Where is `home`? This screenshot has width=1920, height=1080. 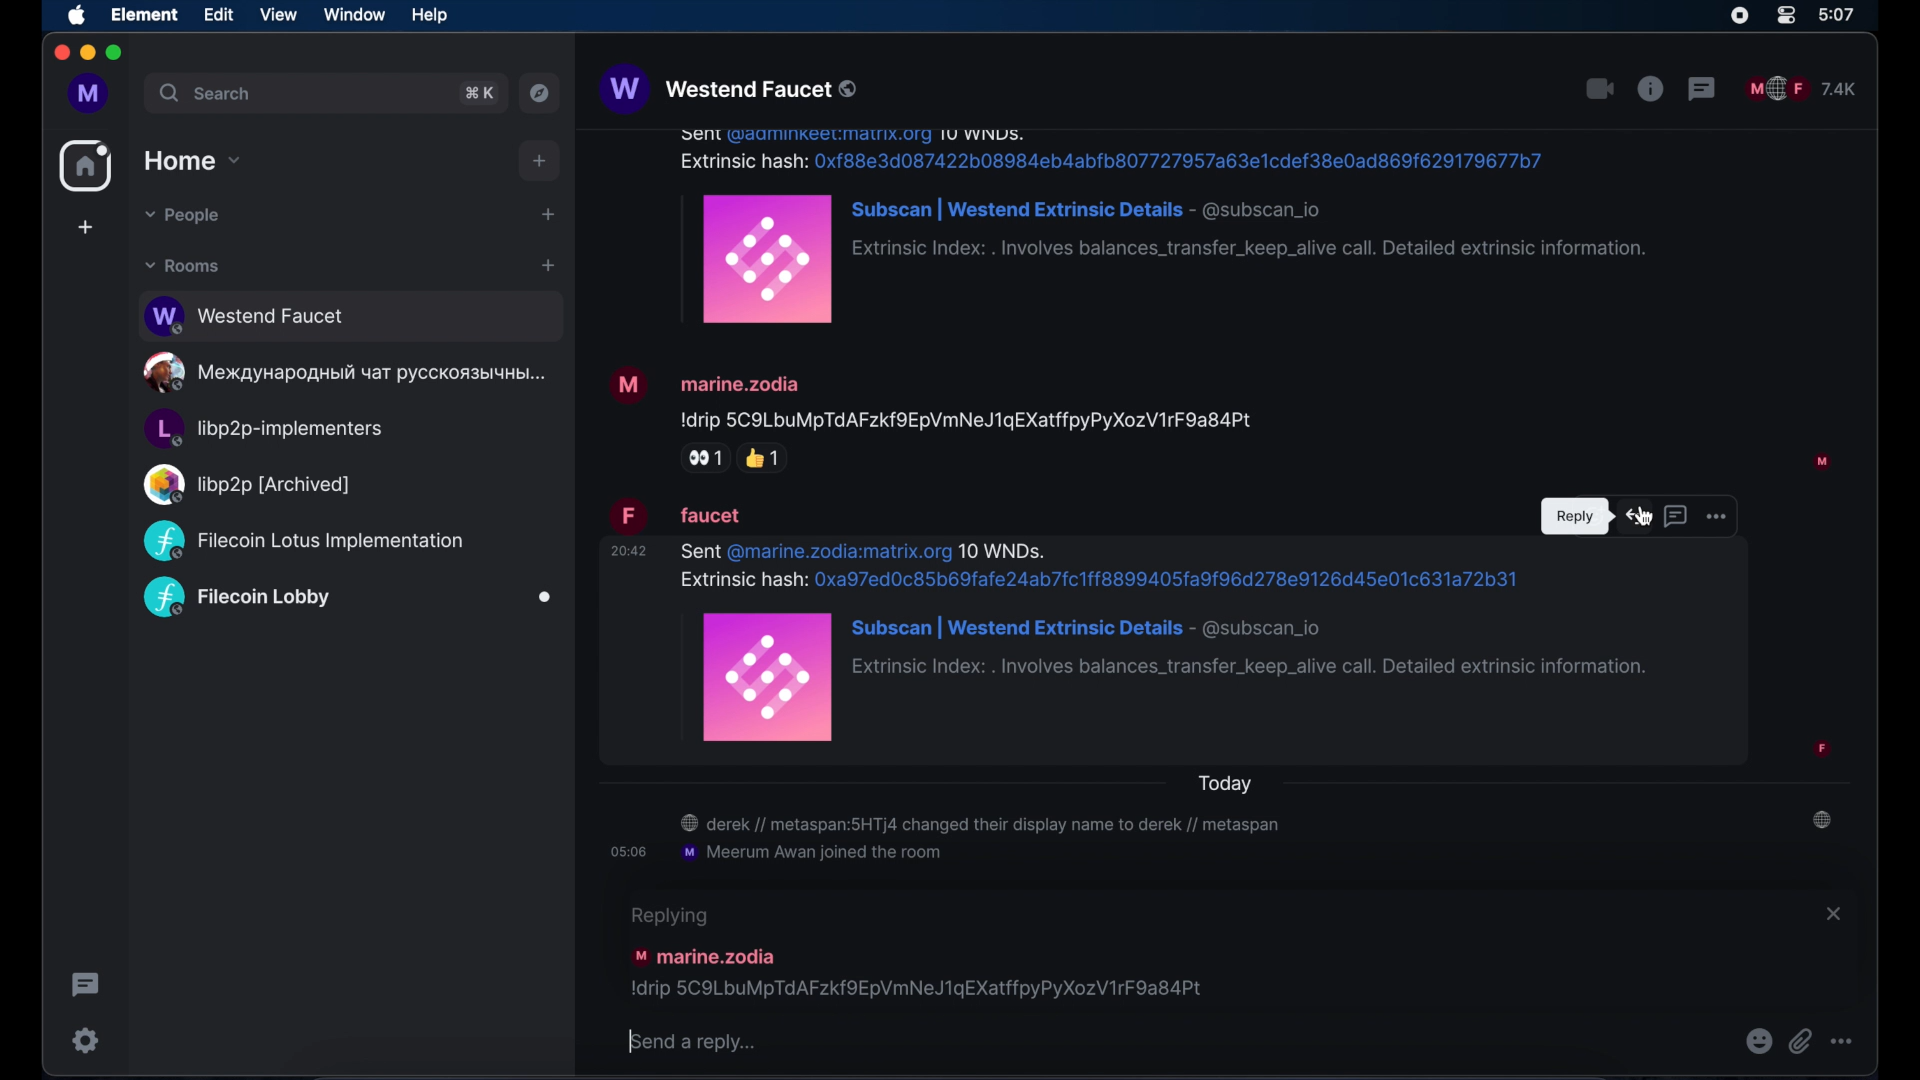 home is located at coordinates (85, 166).